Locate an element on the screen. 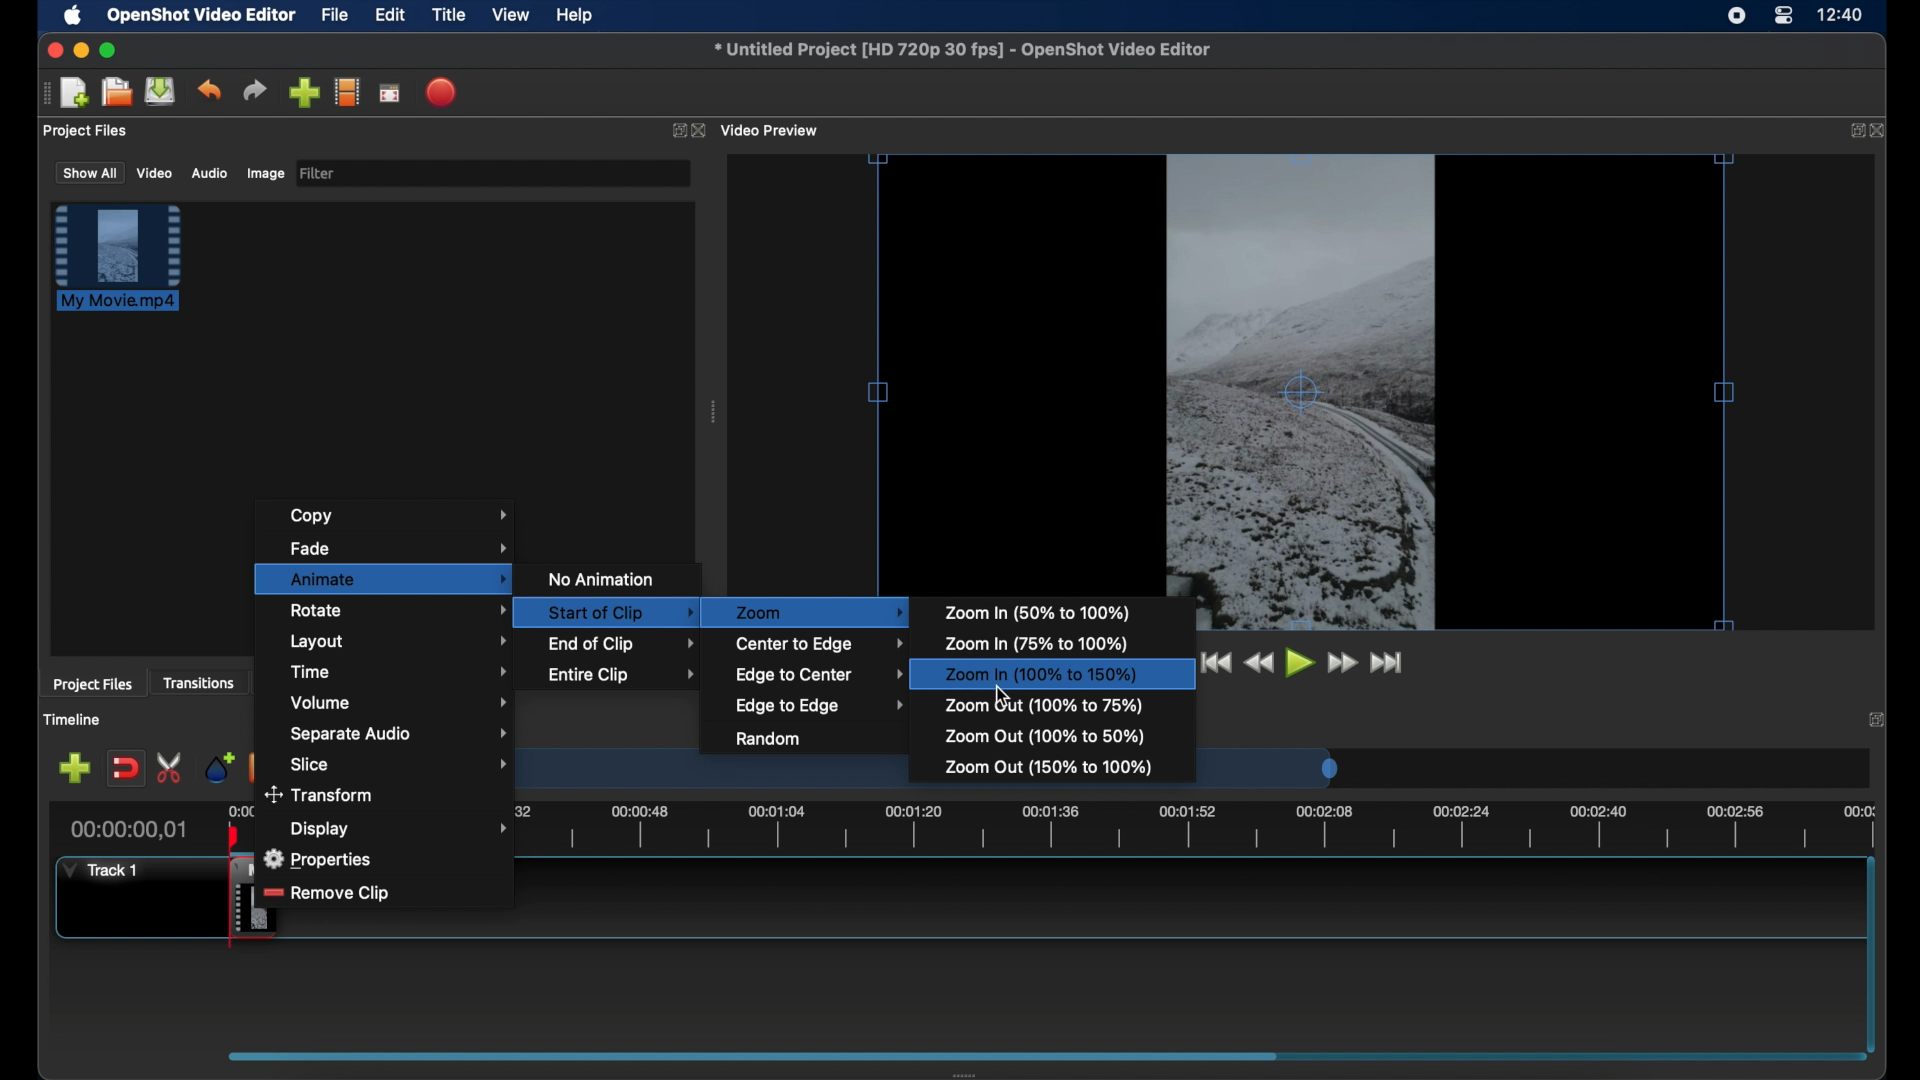 The width and height of the screenshot is (1920, 1080). properties is located at coordinates (321, 859).